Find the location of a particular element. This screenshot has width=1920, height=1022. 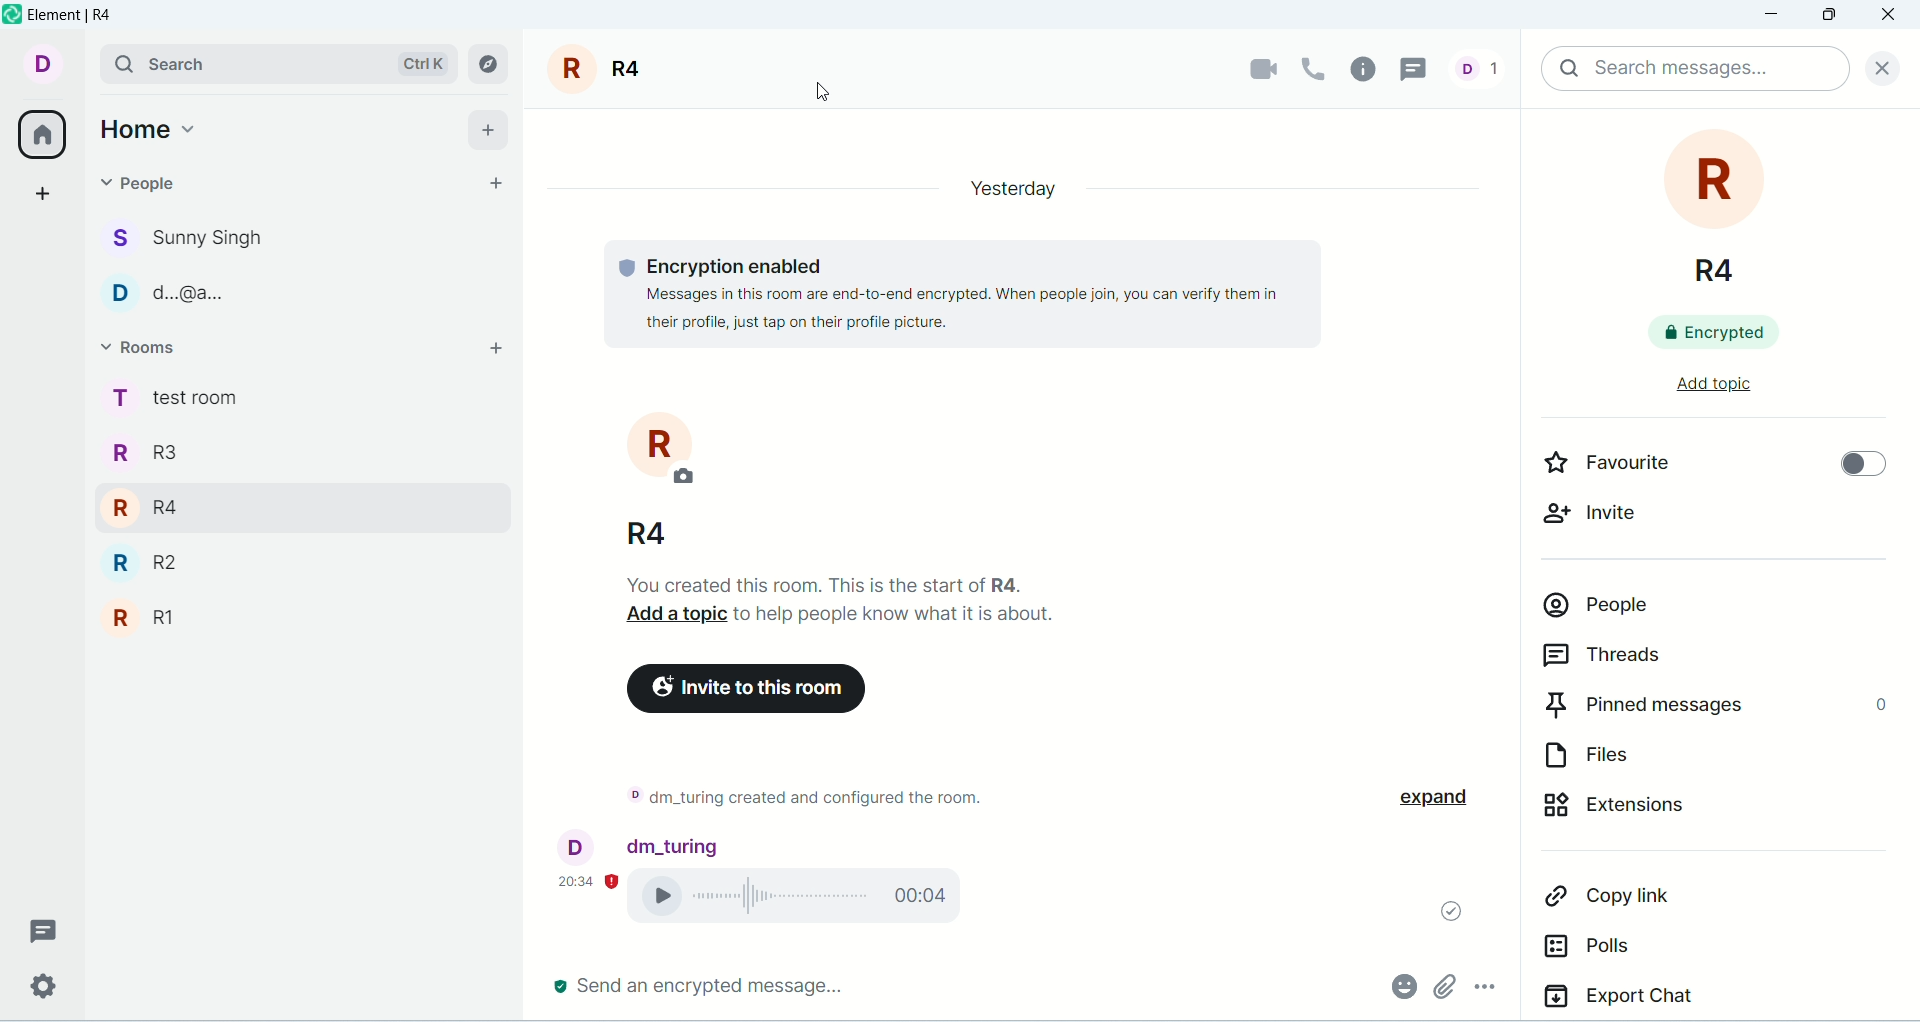

favourite is located at coordinates (1634, 468).